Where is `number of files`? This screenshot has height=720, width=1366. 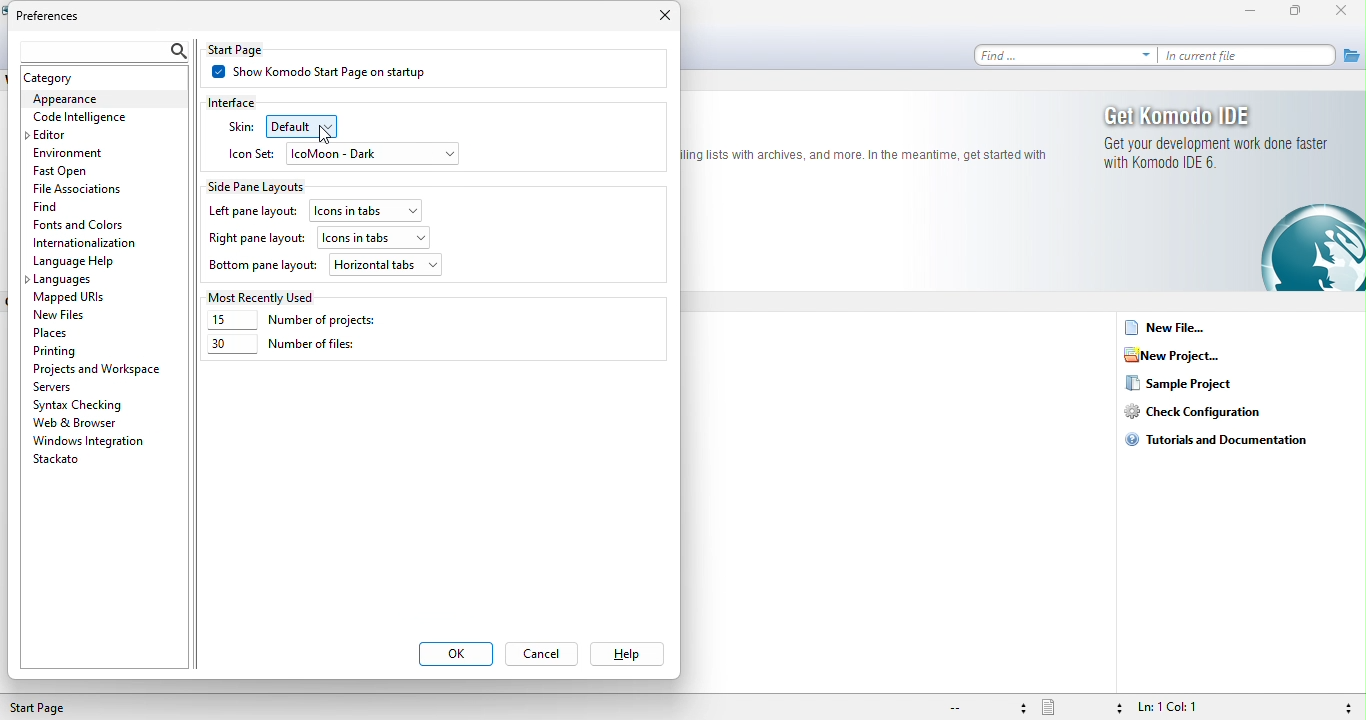 number of files is located at coordinates (282, 348).